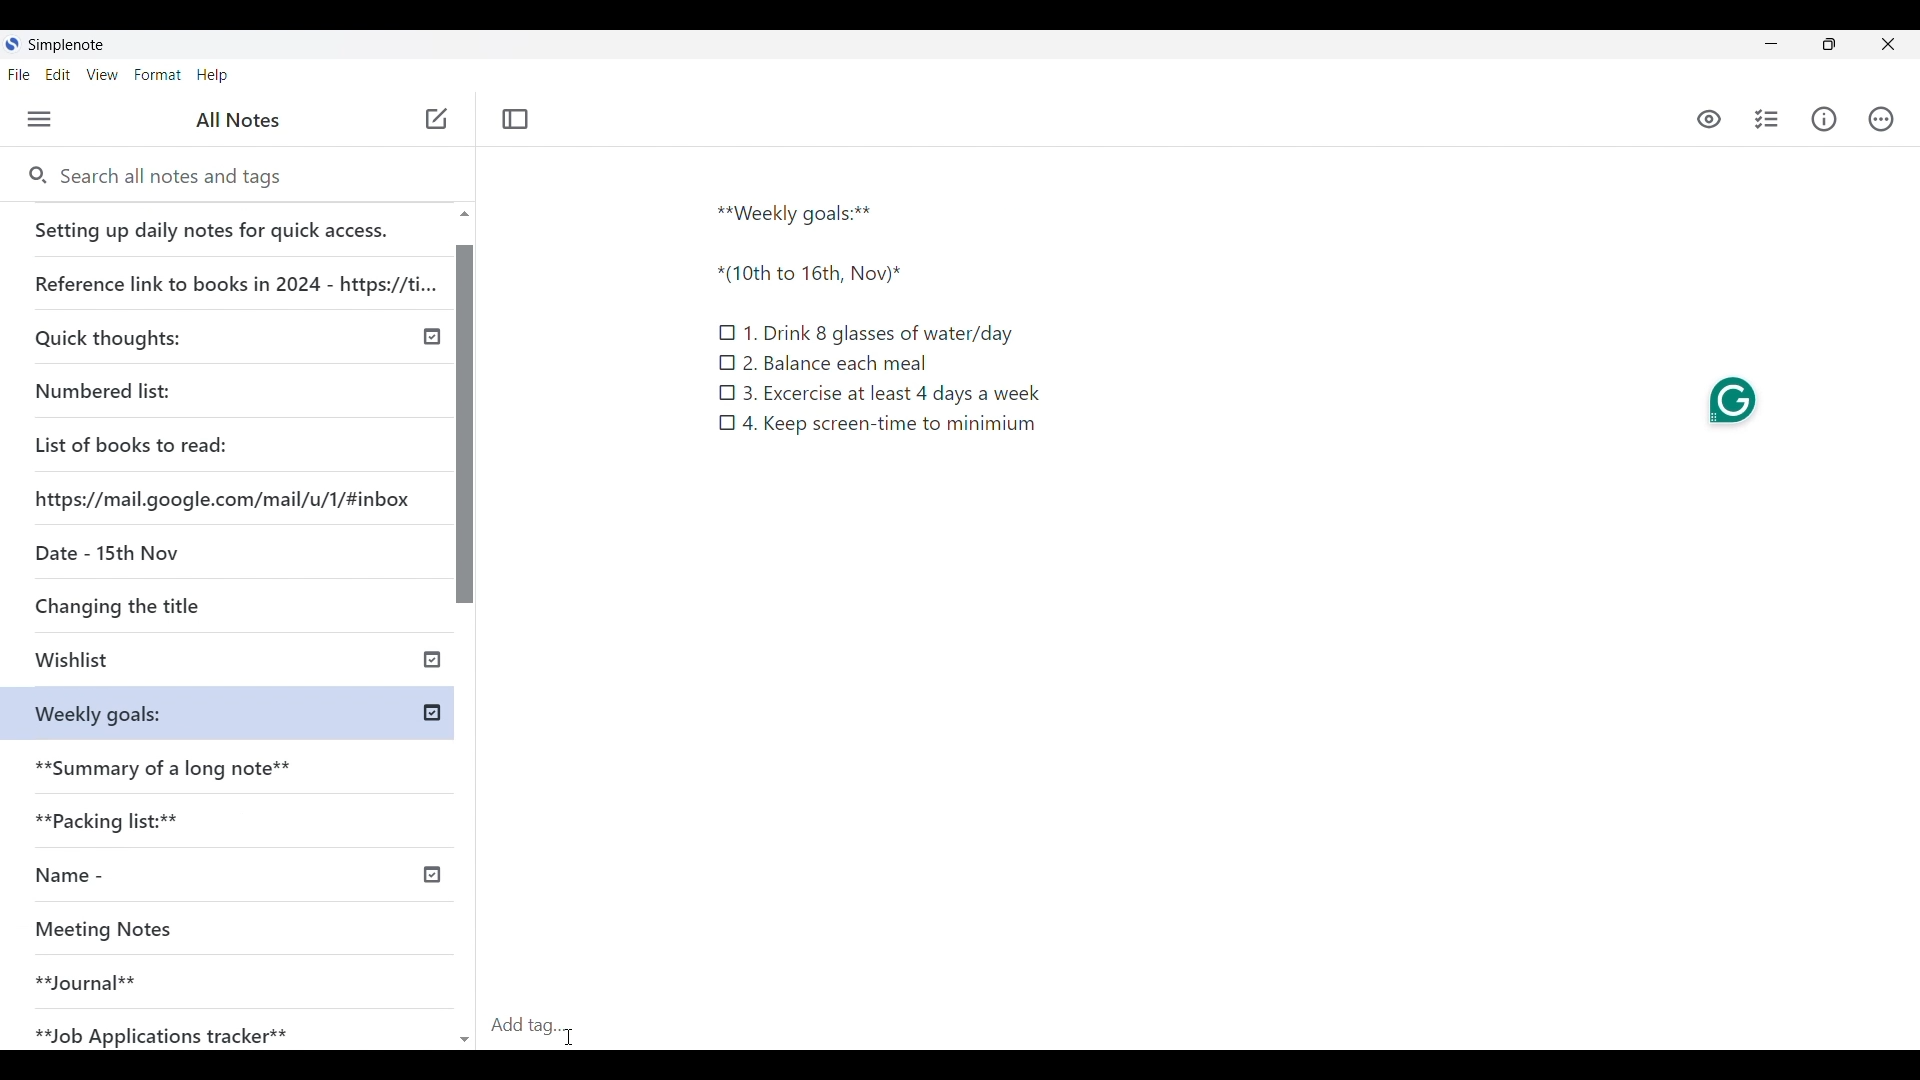 The height and width of the screenshot is (1080, 1920). I want to click on All notes, so click(238, 120).